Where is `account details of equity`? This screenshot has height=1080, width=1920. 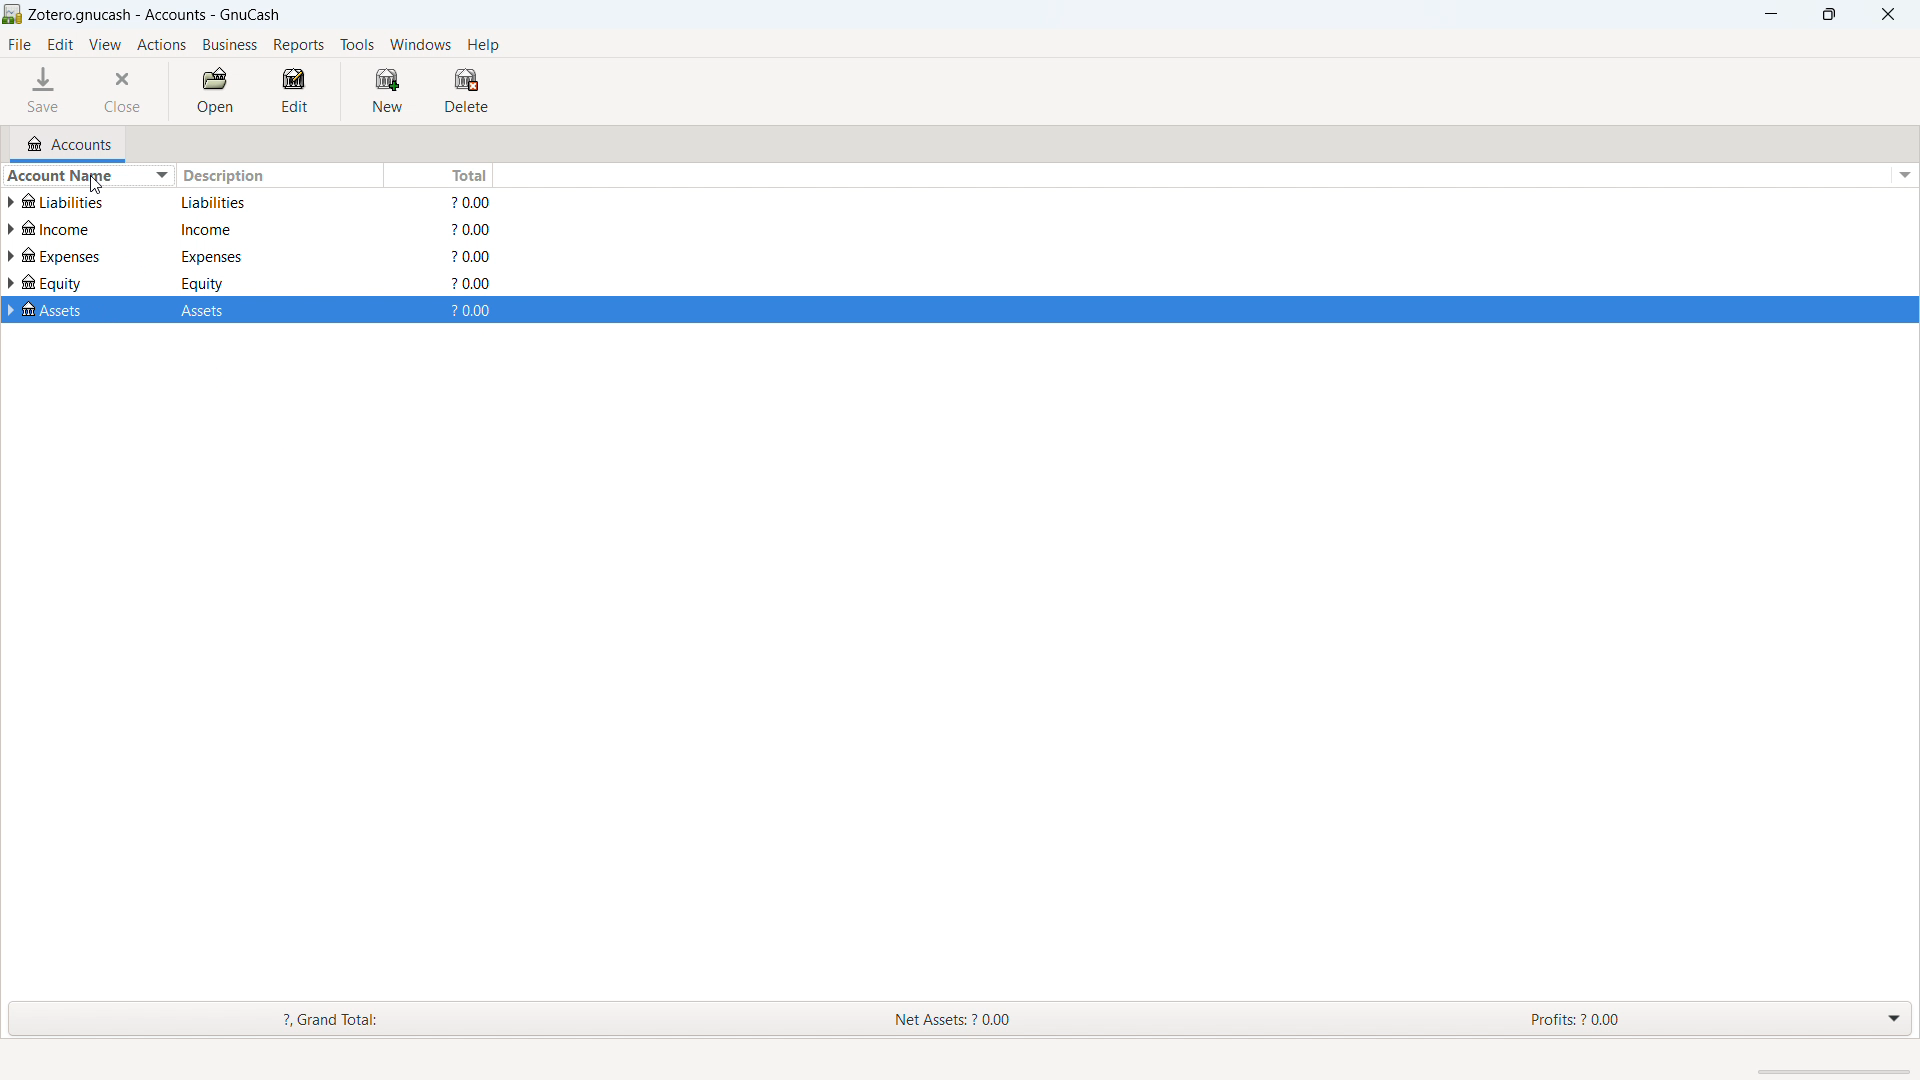
account details of equity is located at coordinates (273, 284).